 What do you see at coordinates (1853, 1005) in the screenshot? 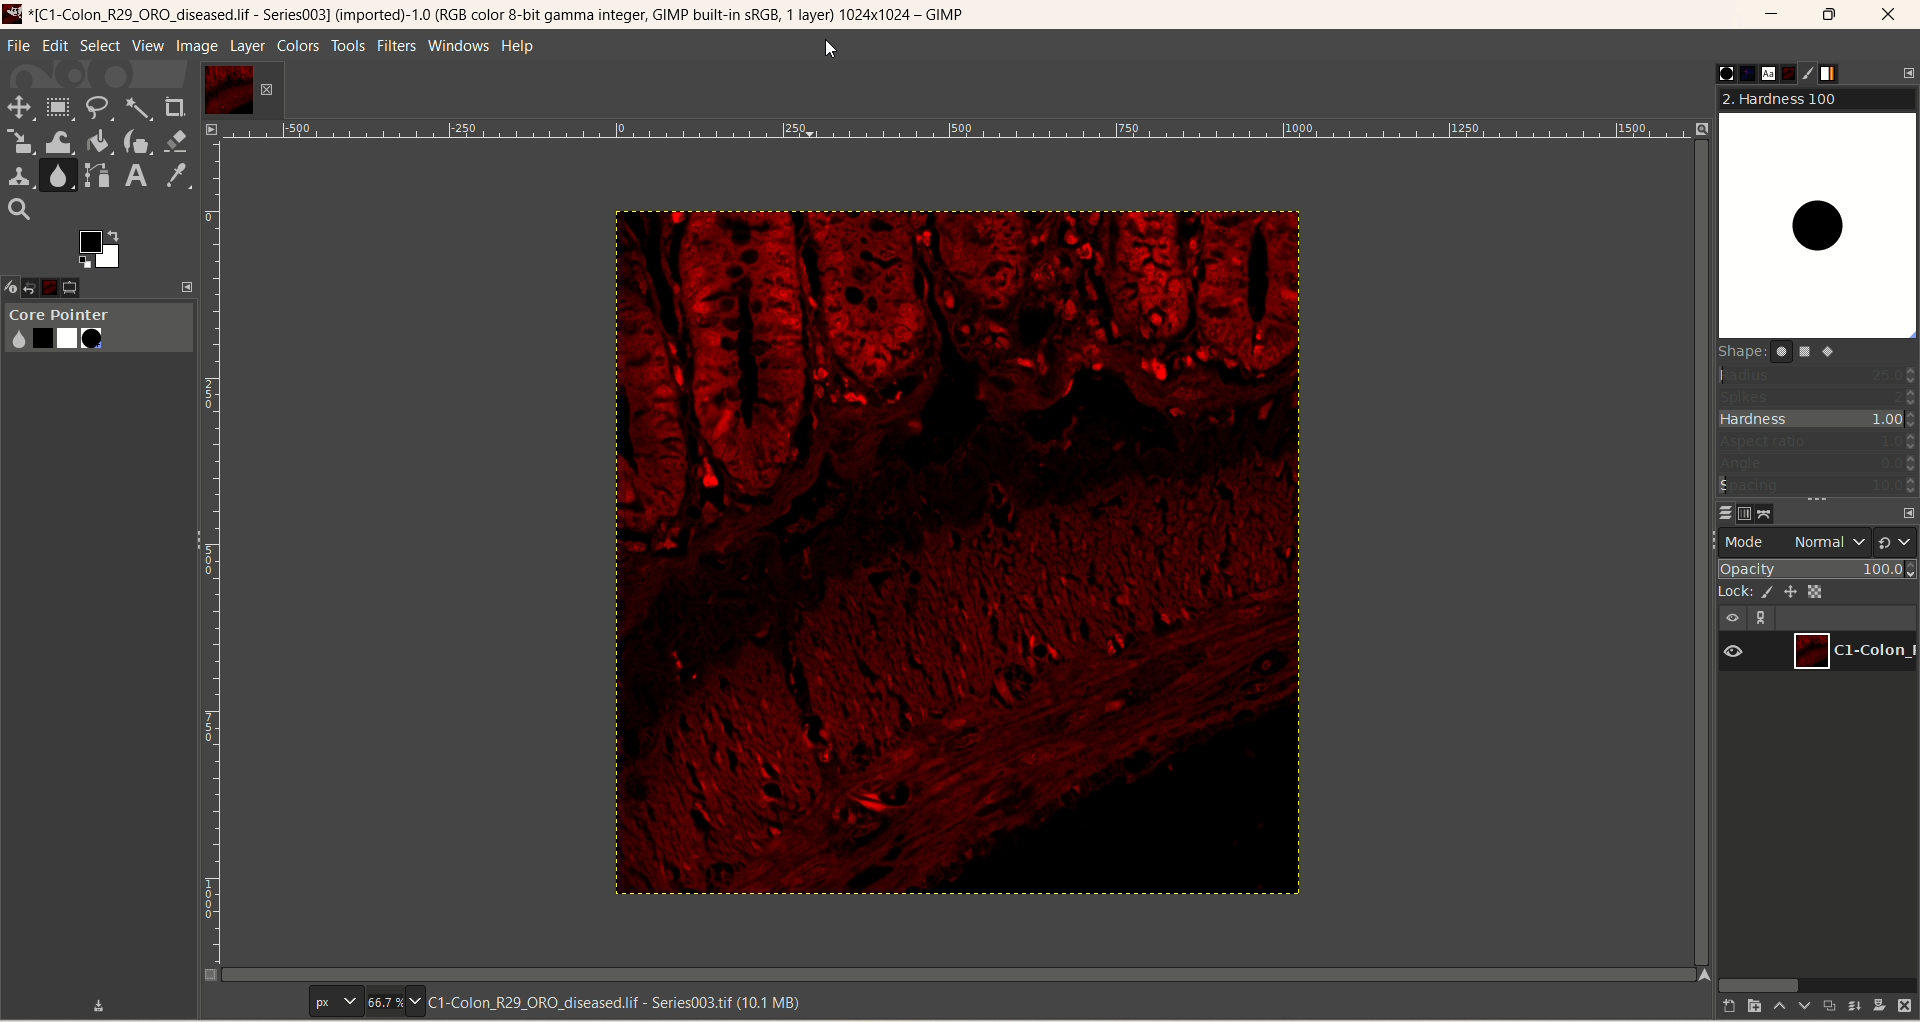
I see `merge this layer` at bounding box center [1853, 1005].